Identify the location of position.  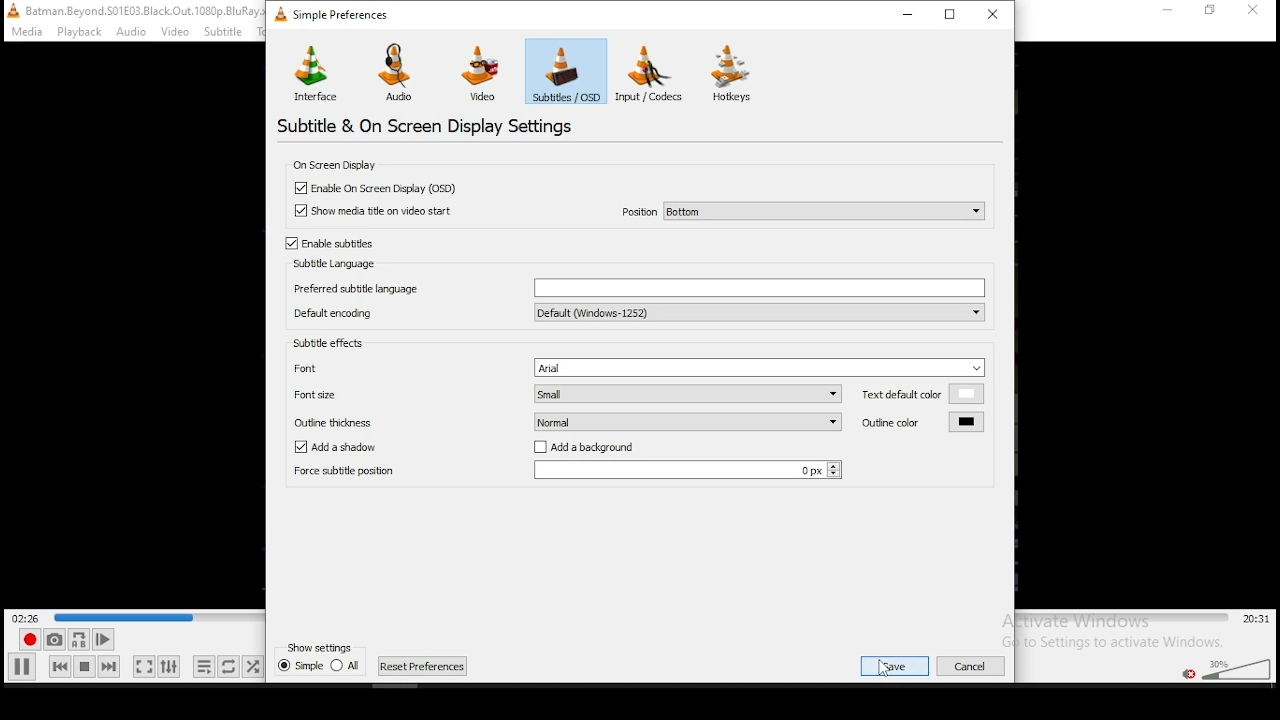
(802, 210).